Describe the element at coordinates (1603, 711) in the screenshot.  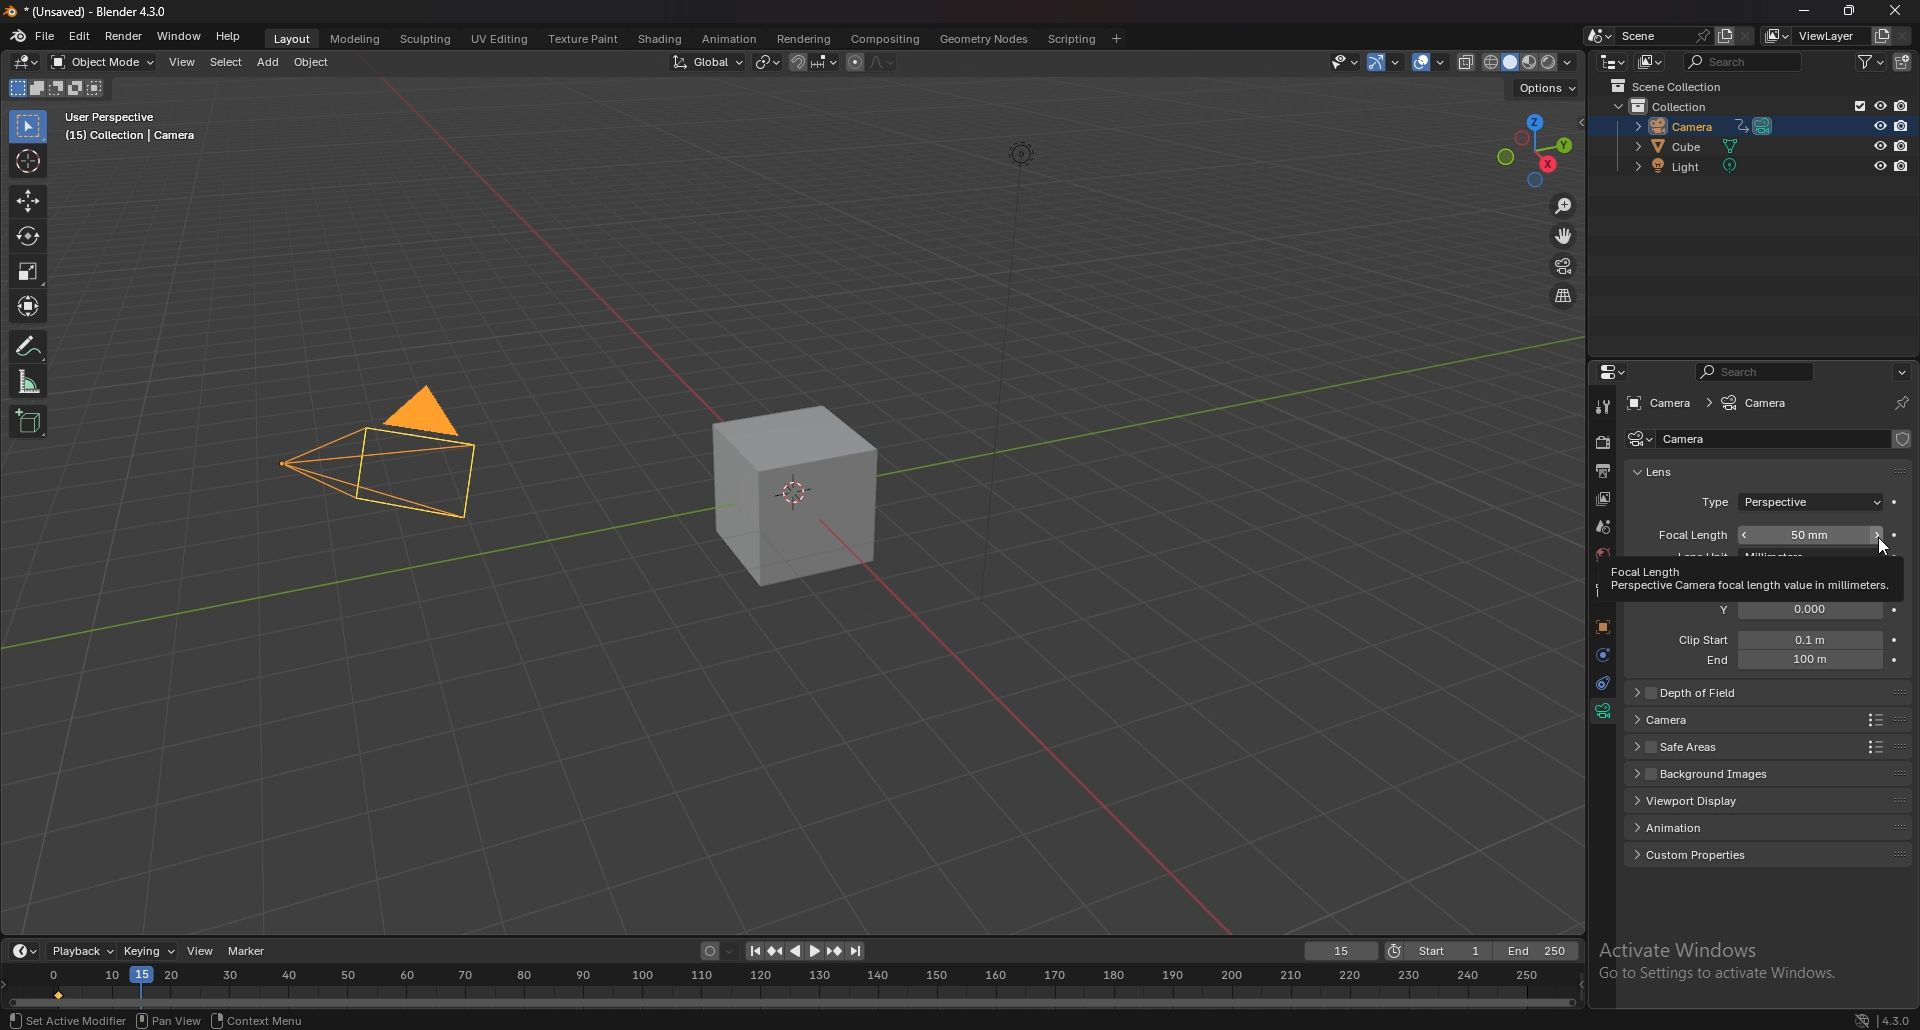
I see `data` at that location.